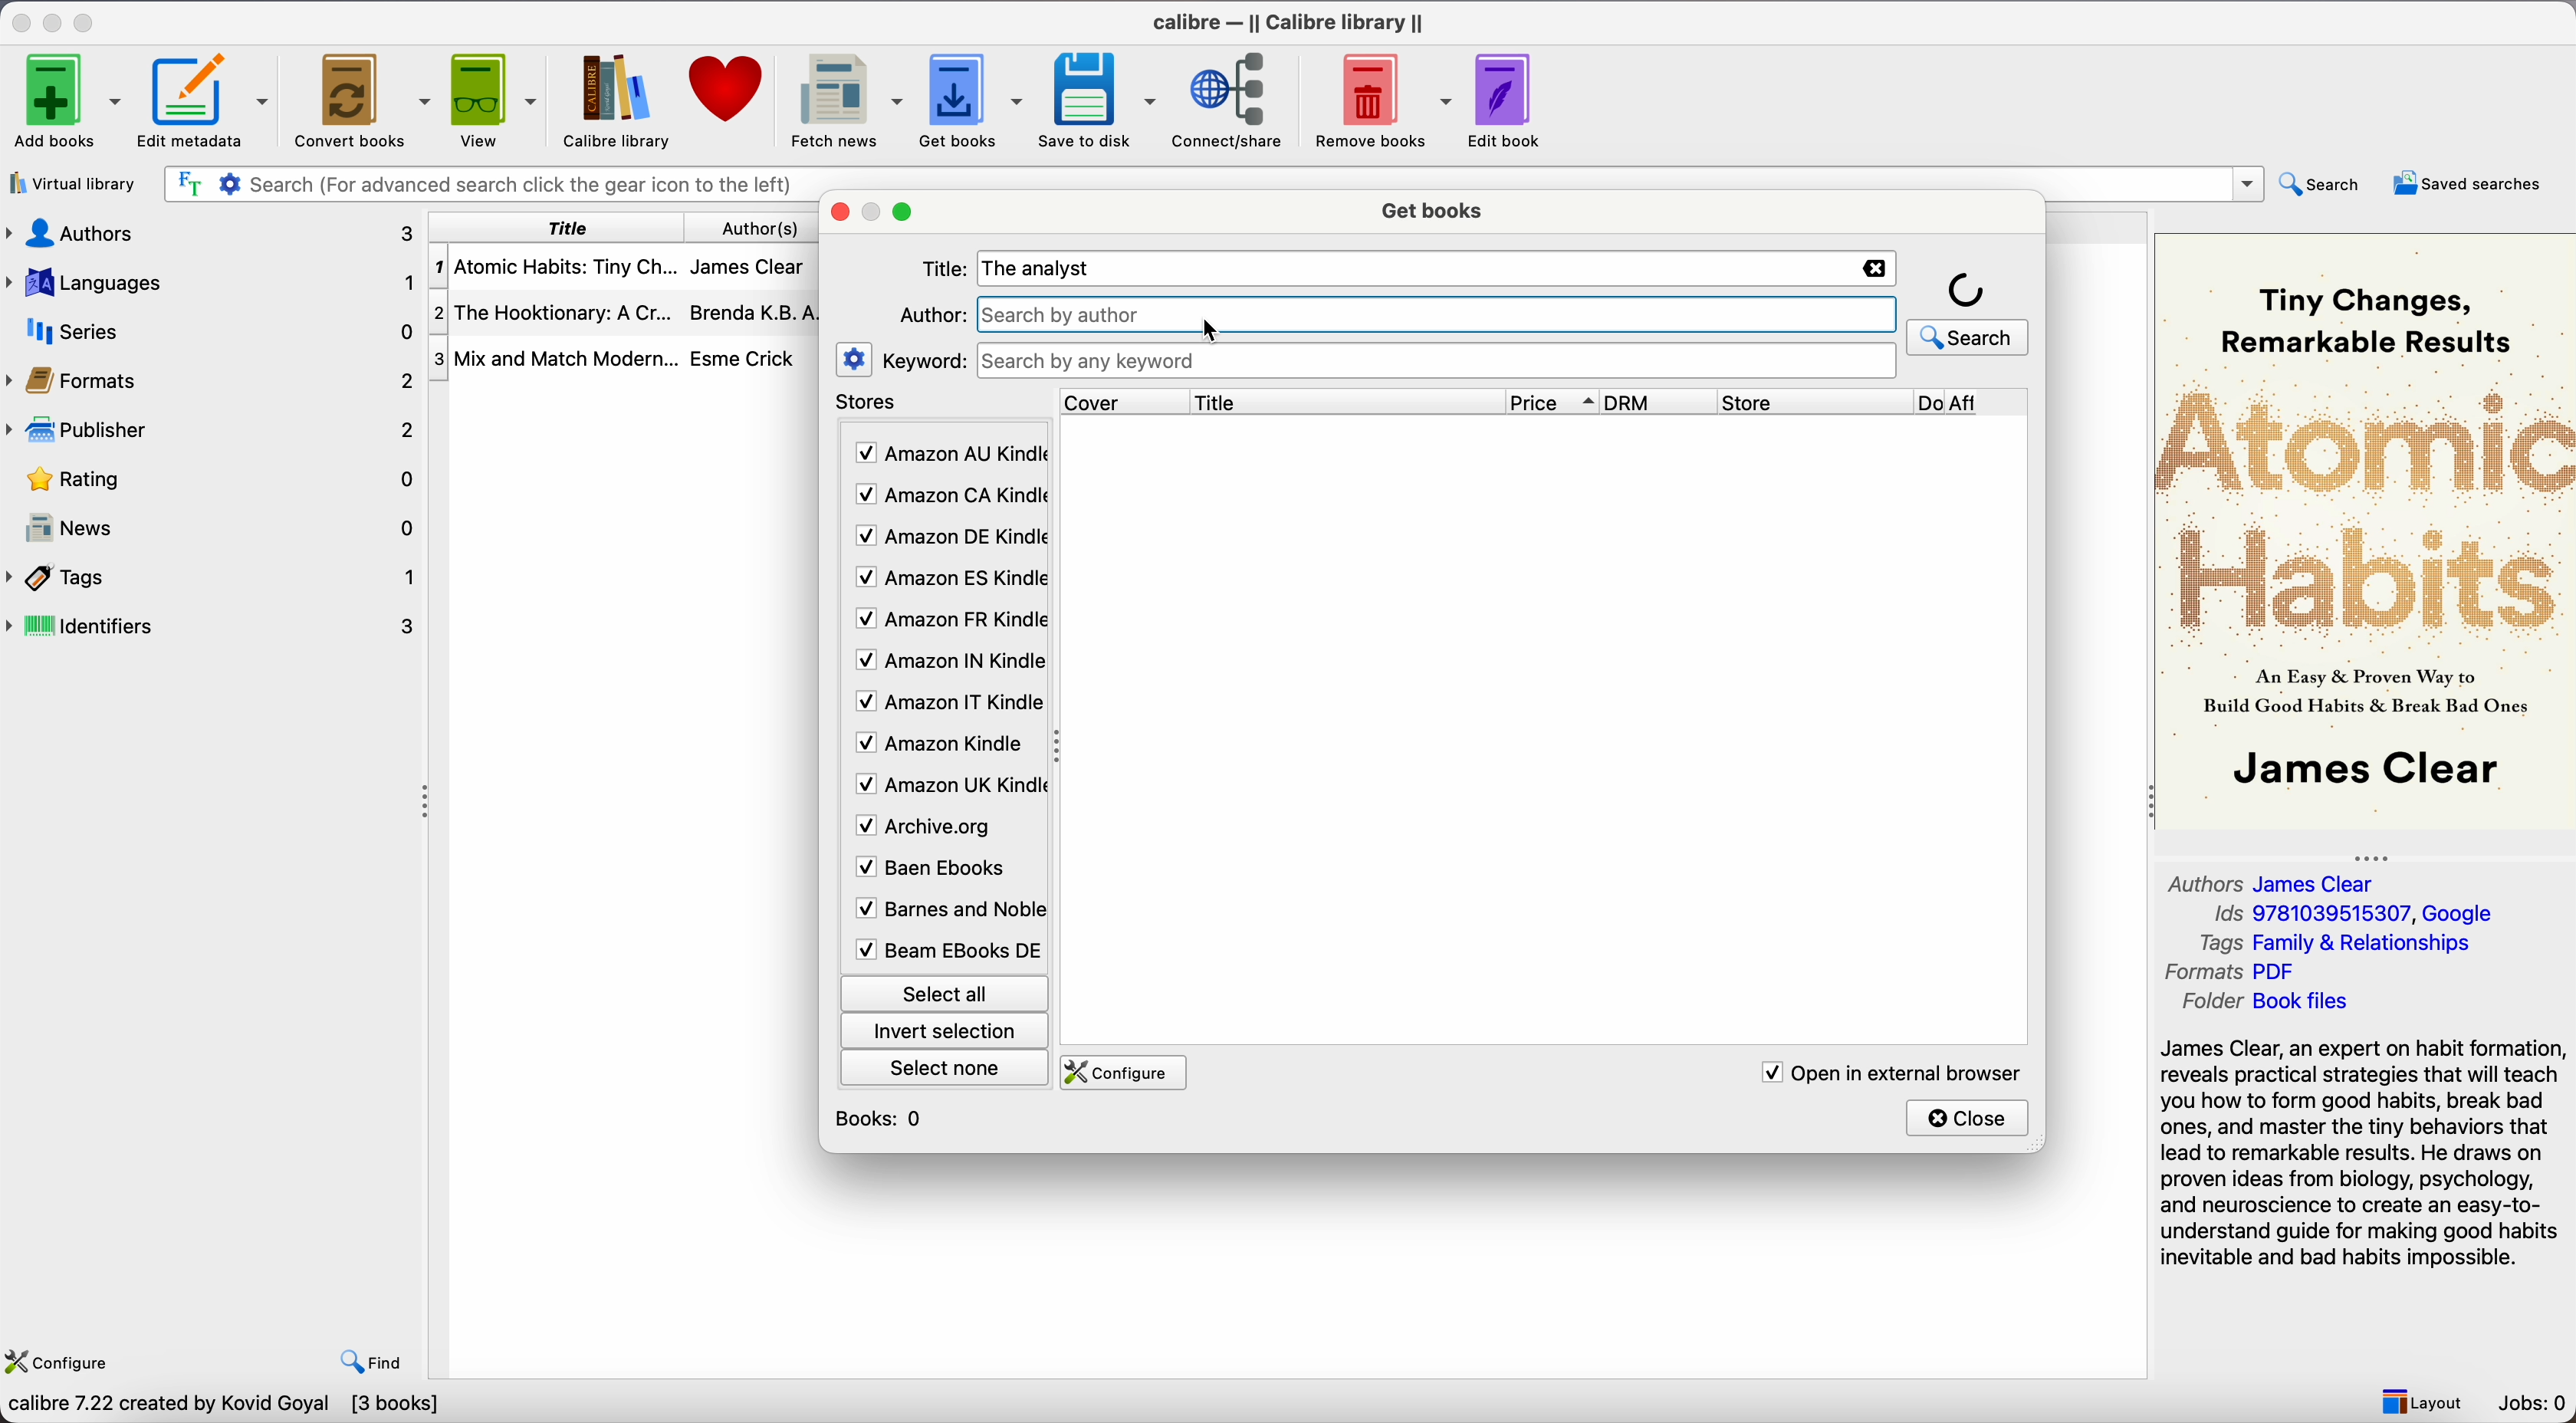  What do you see at coordinates (216, 530) in the screenshot?
I see `news` at bounding box center [216, 530].